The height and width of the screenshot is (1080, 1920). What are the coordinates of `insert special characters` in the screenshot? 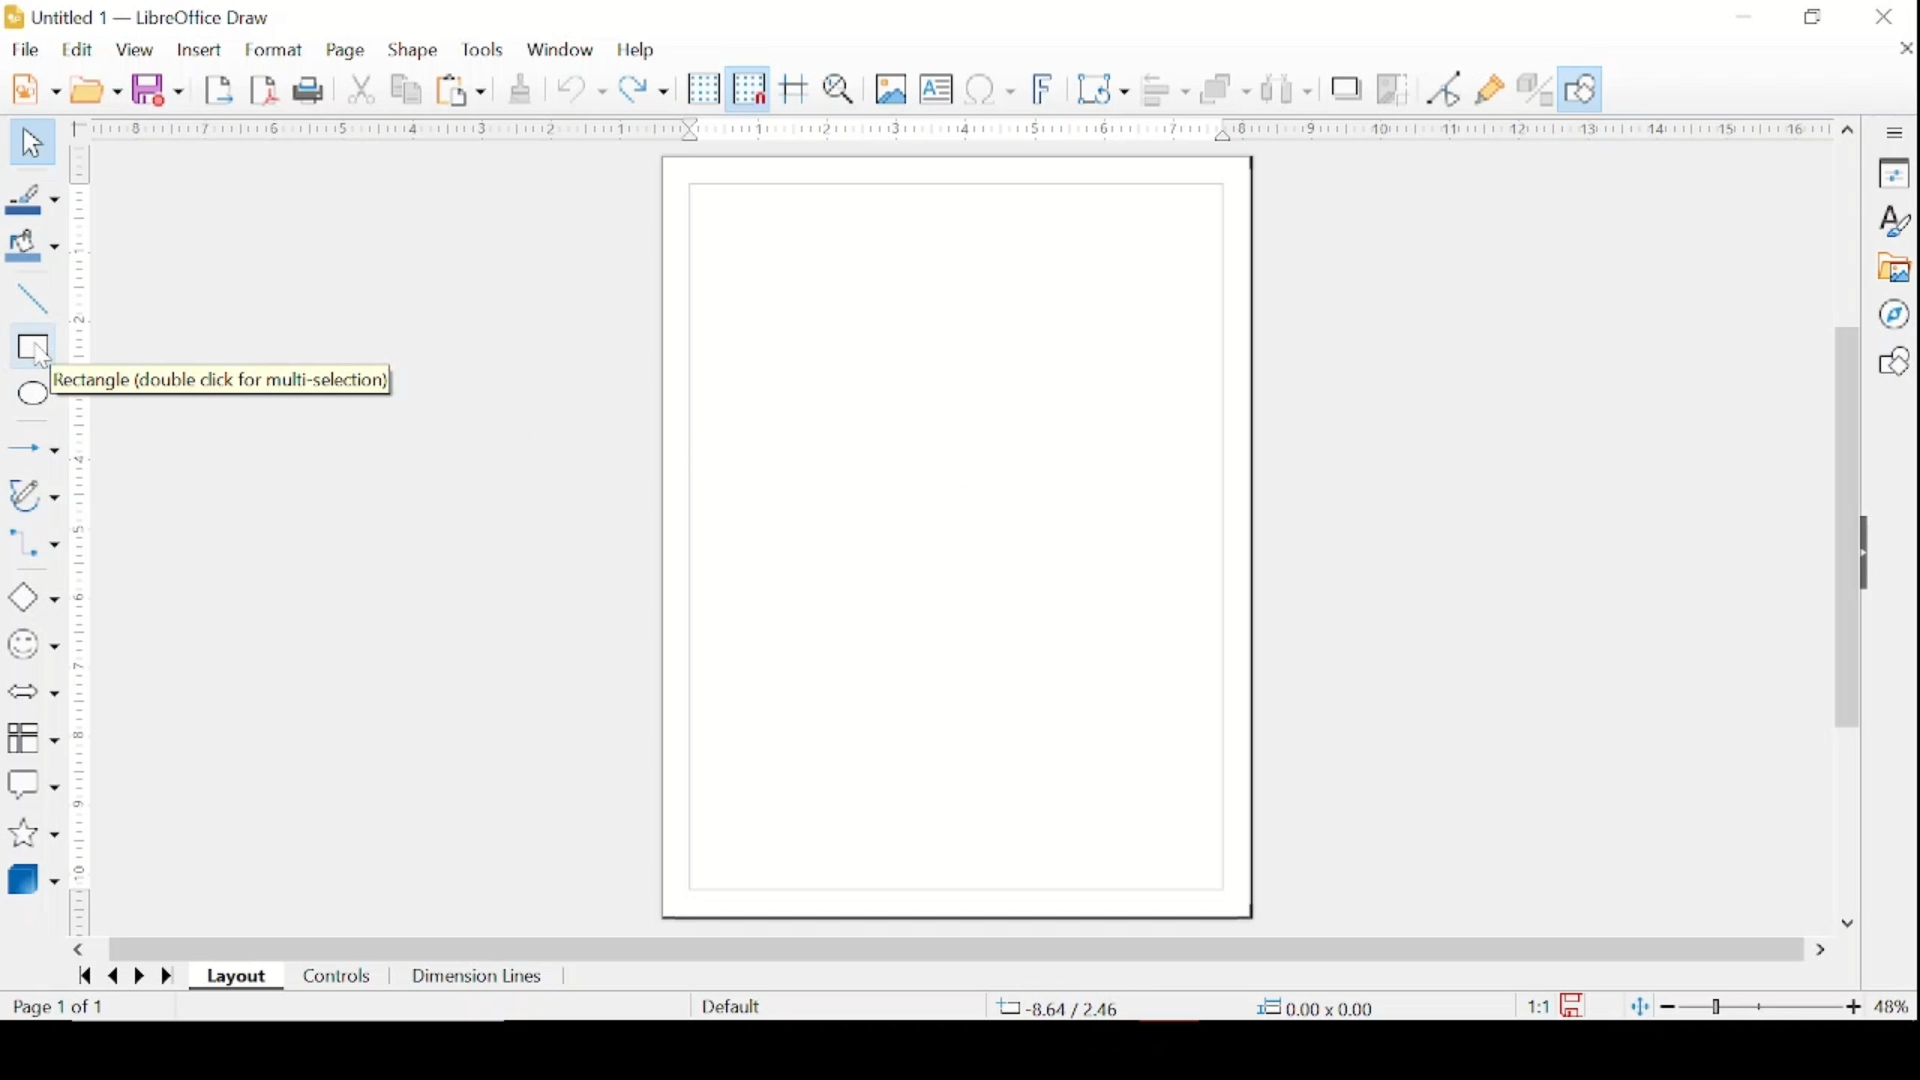 It's located at (990, 88).